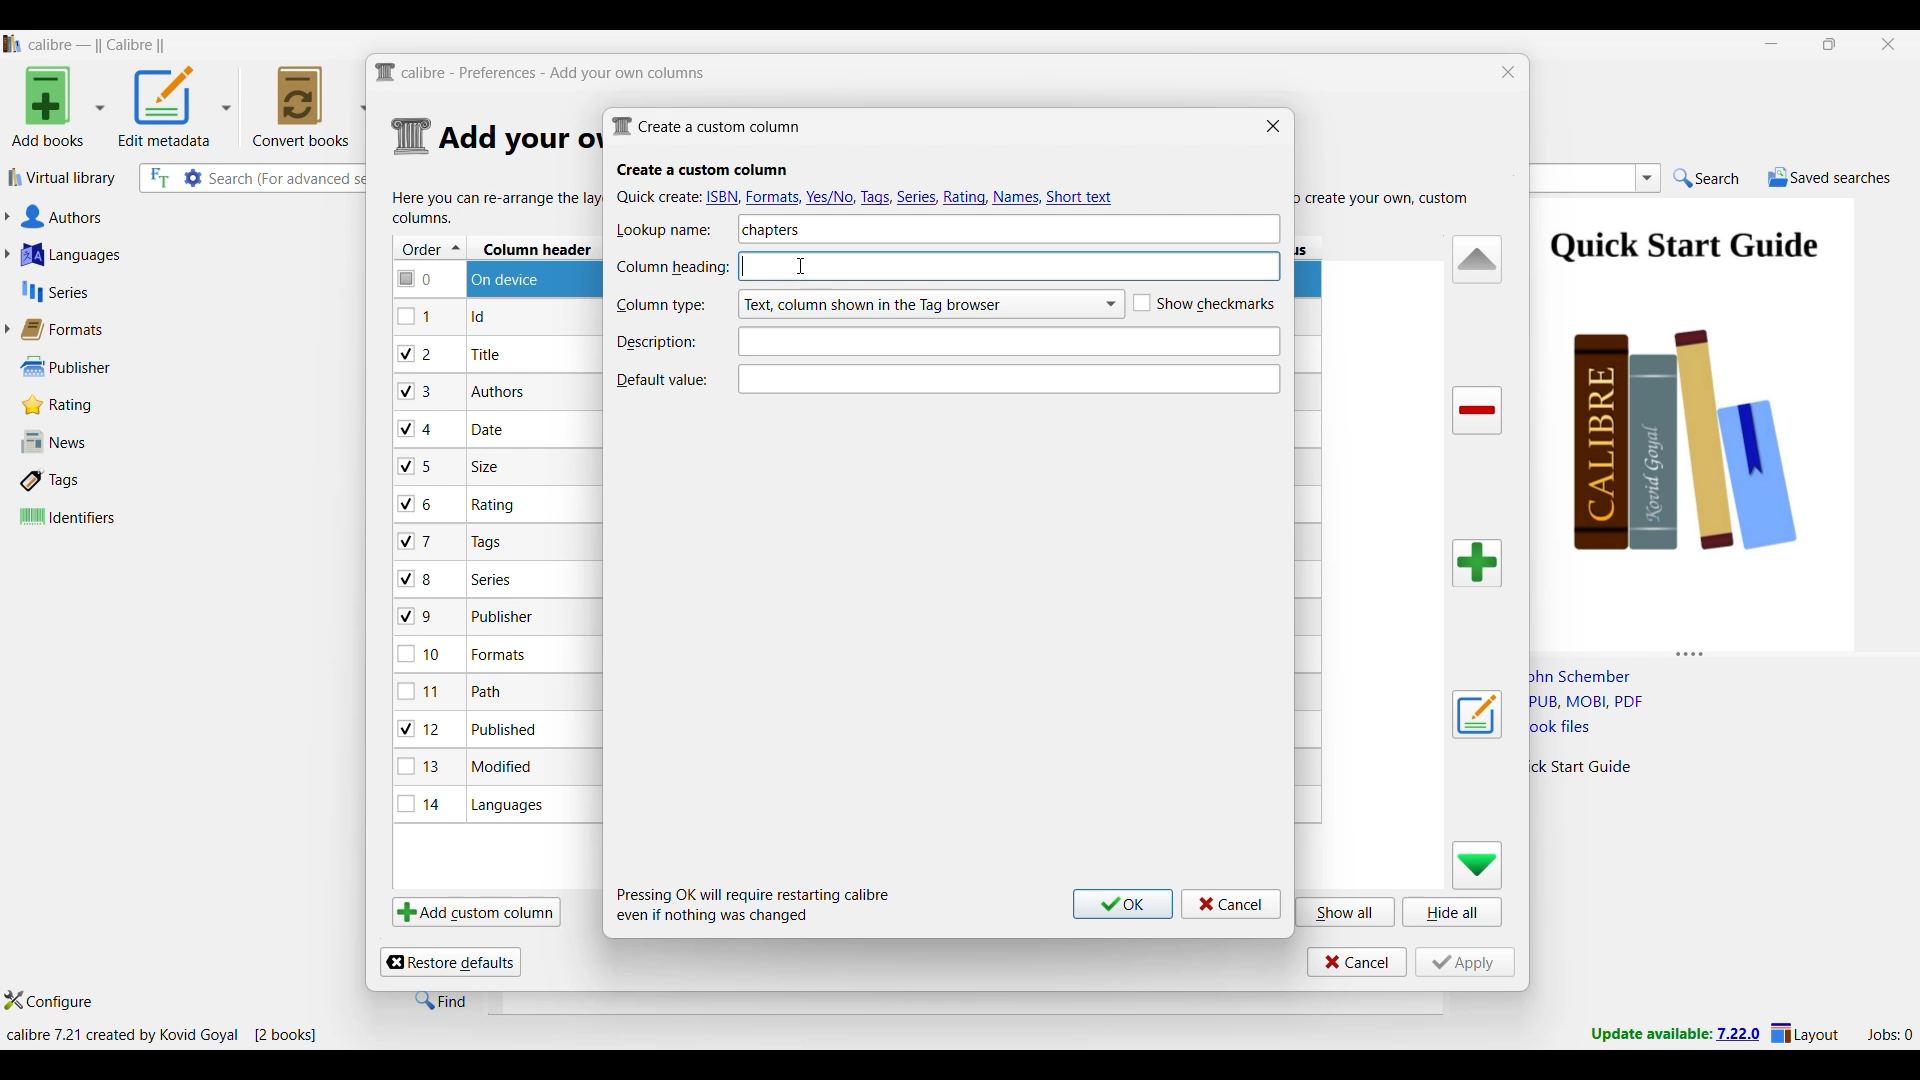  What do you see at coordinates (1478, 411) in the screenshot?
I see `Delete column` at bounding box center [1478, 411].